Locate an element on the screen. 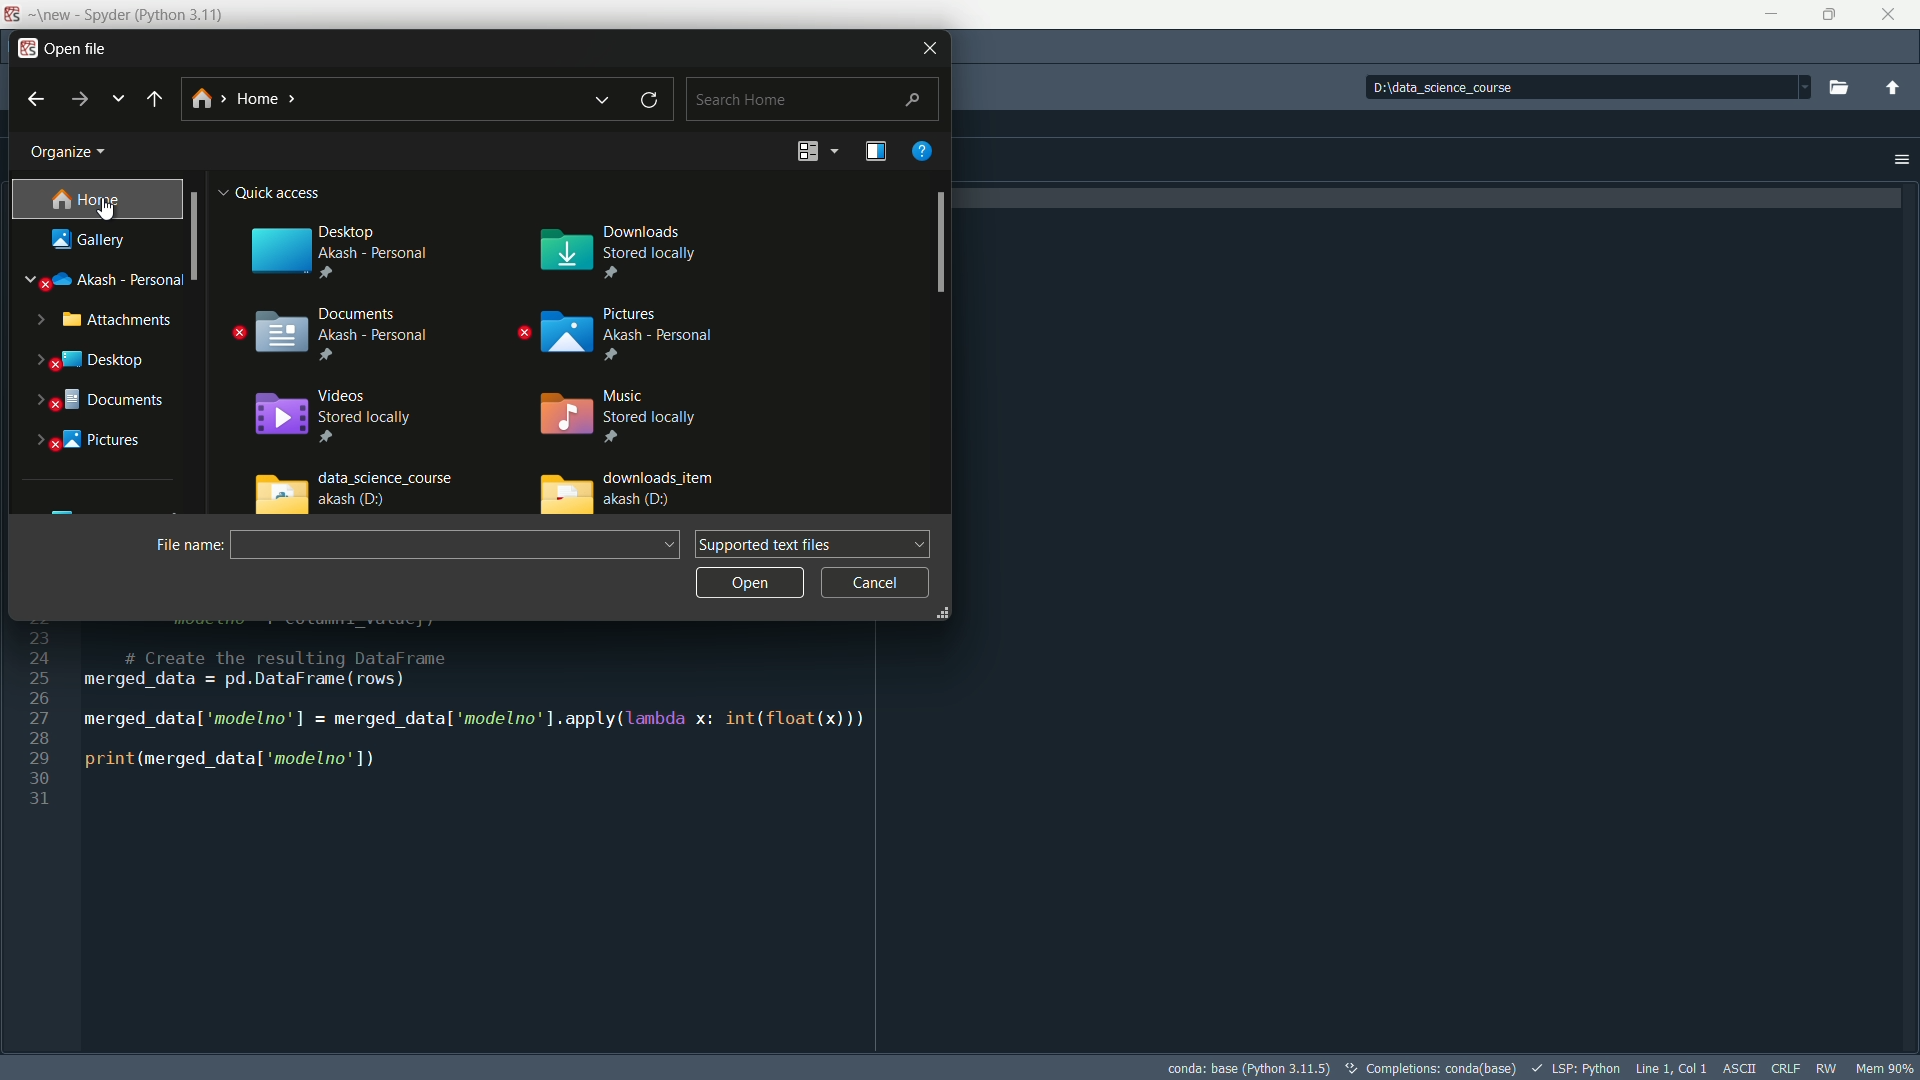 This screenshot has height=1080, width=1920. dropdown is located at coordinates (834, 151).